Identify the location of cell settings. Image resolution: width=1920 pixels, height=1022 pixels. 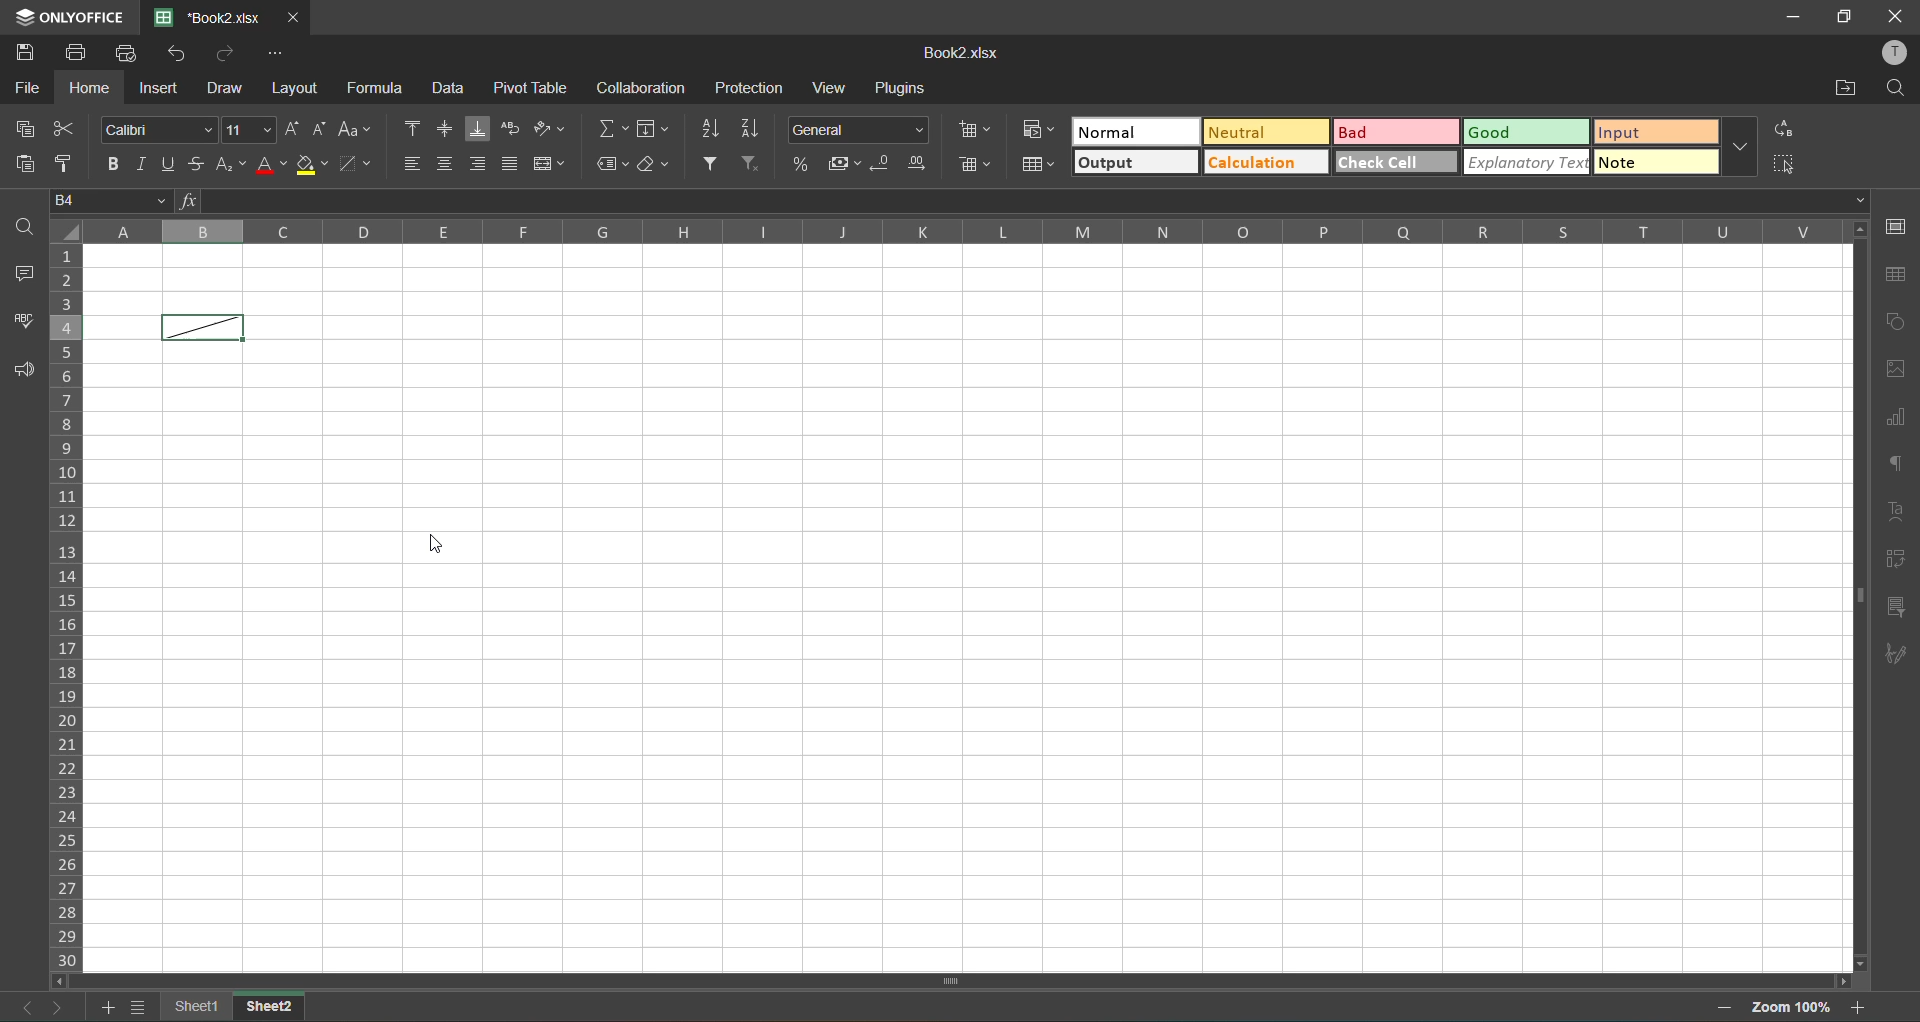
(1898, 226).